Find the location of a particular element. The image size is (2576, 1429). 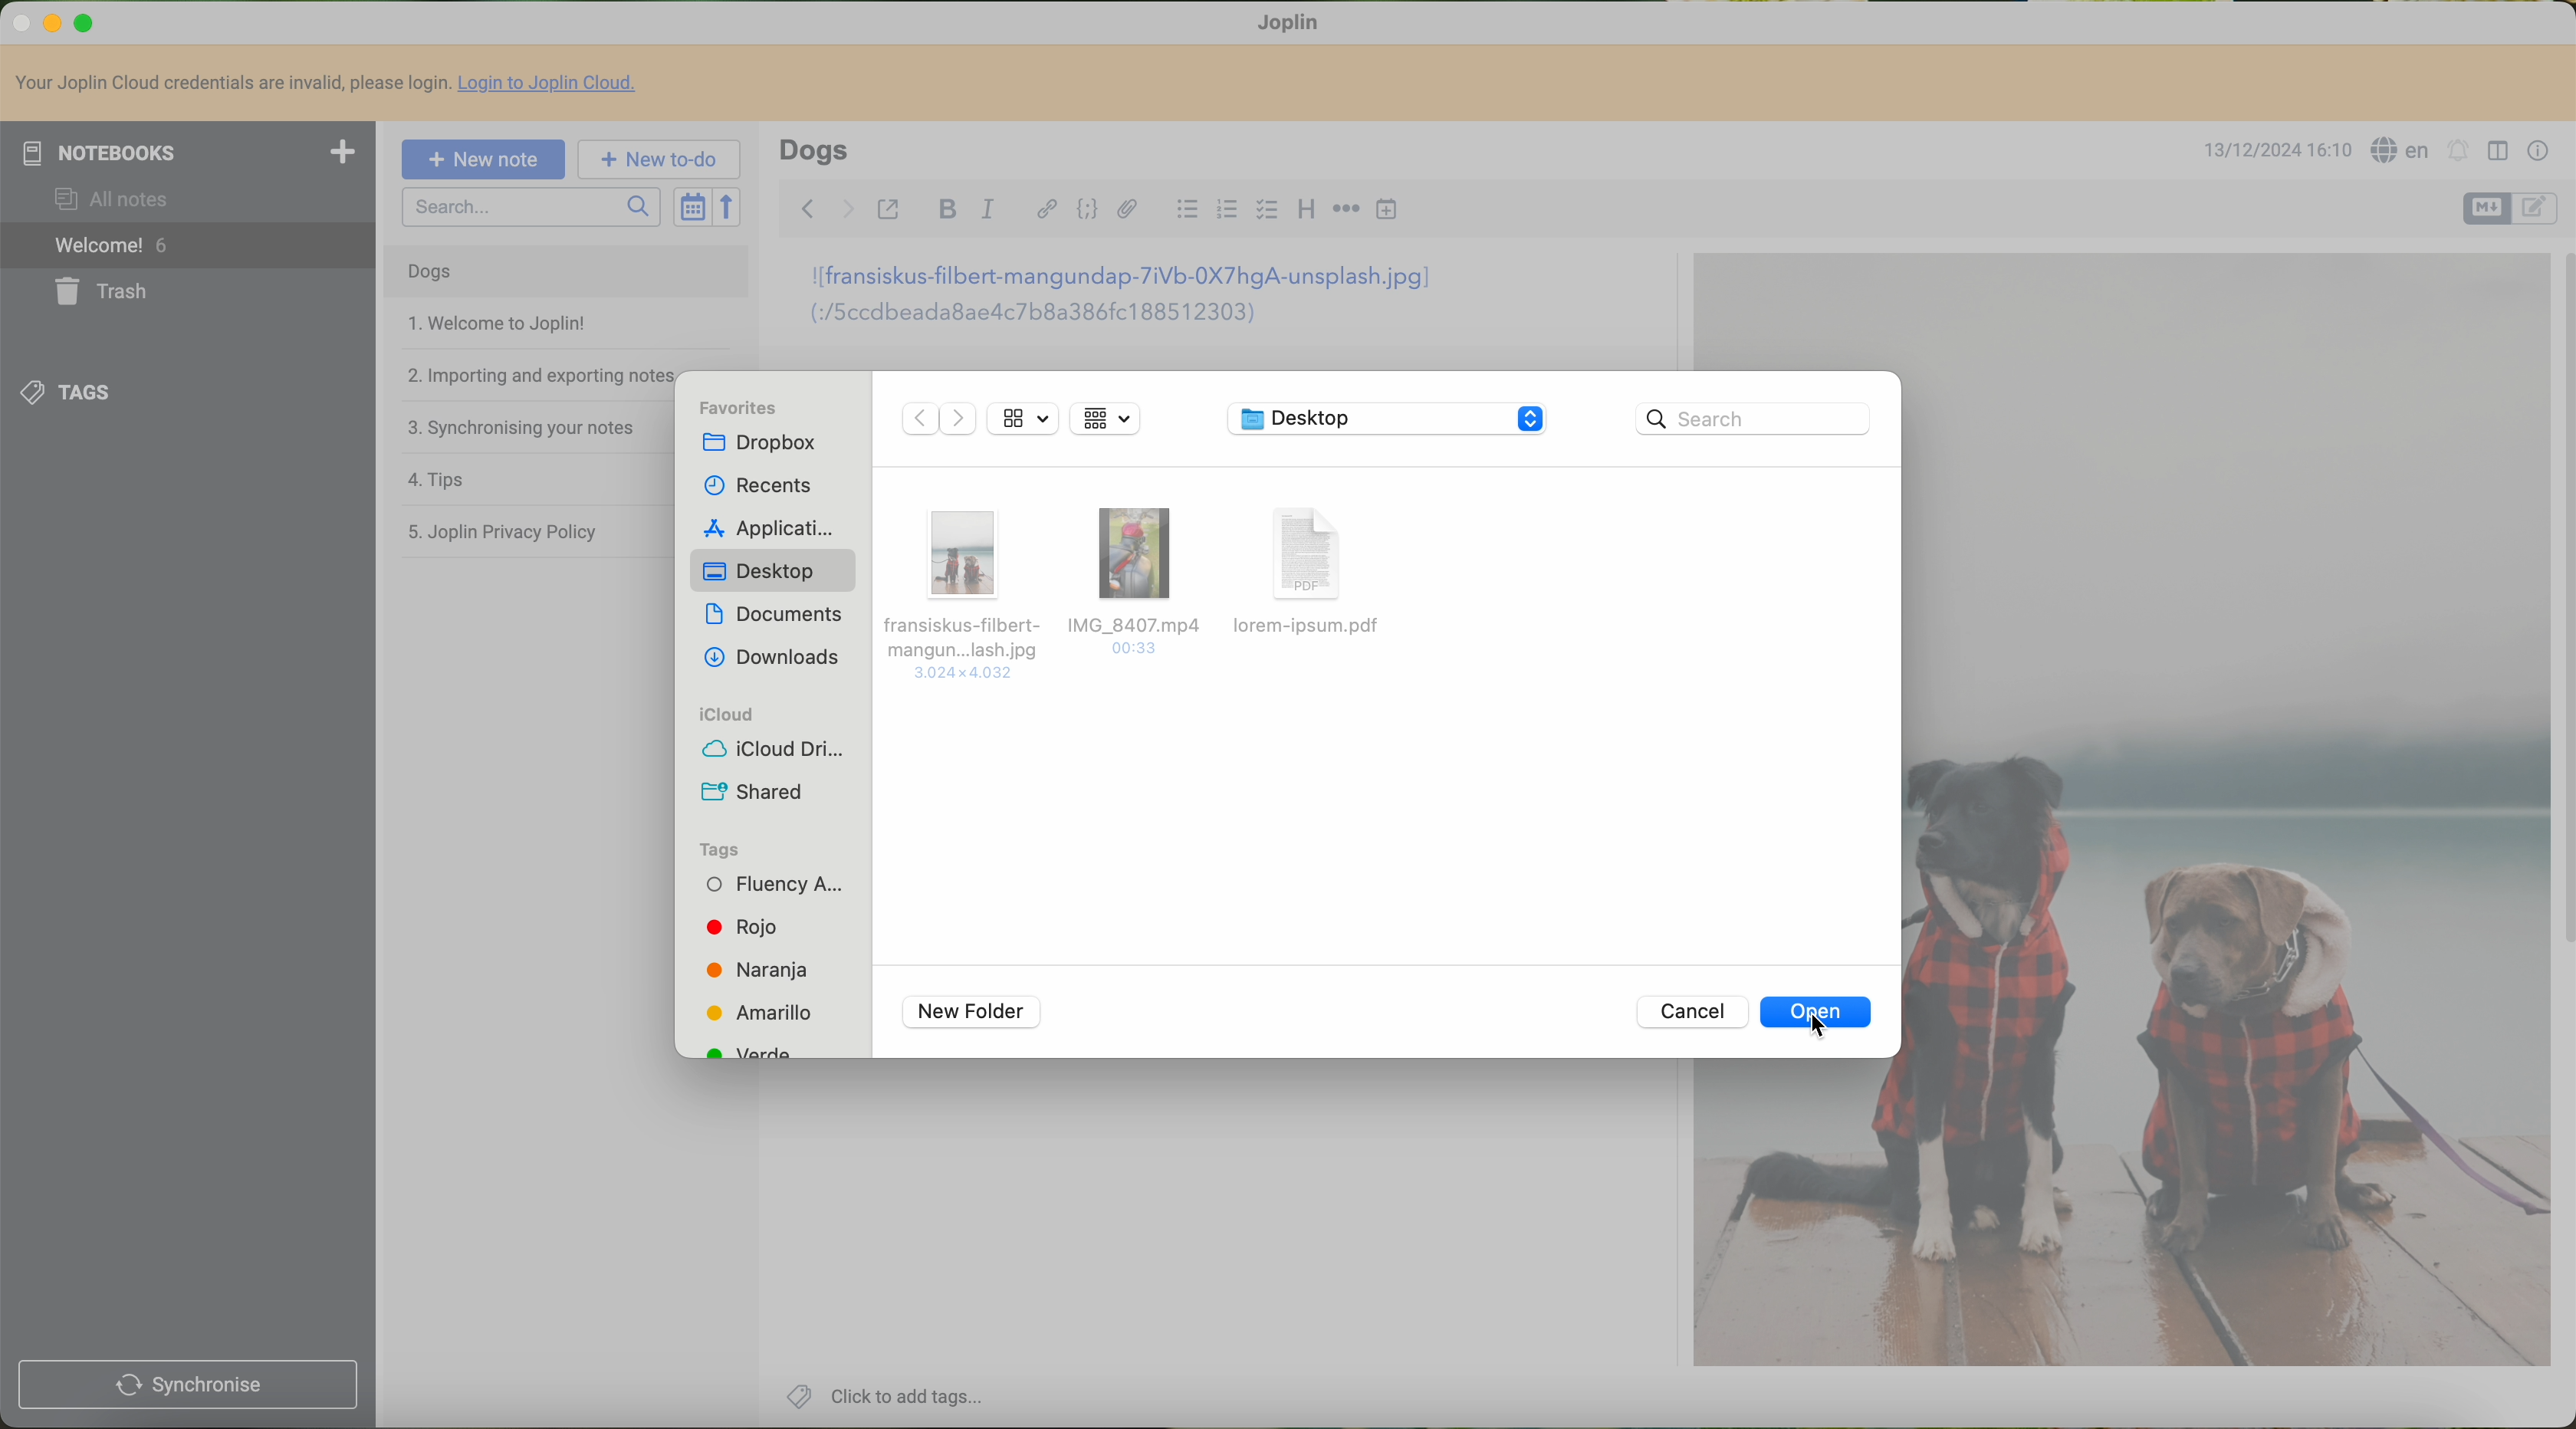

heading is located at coordinates (1307, 211).